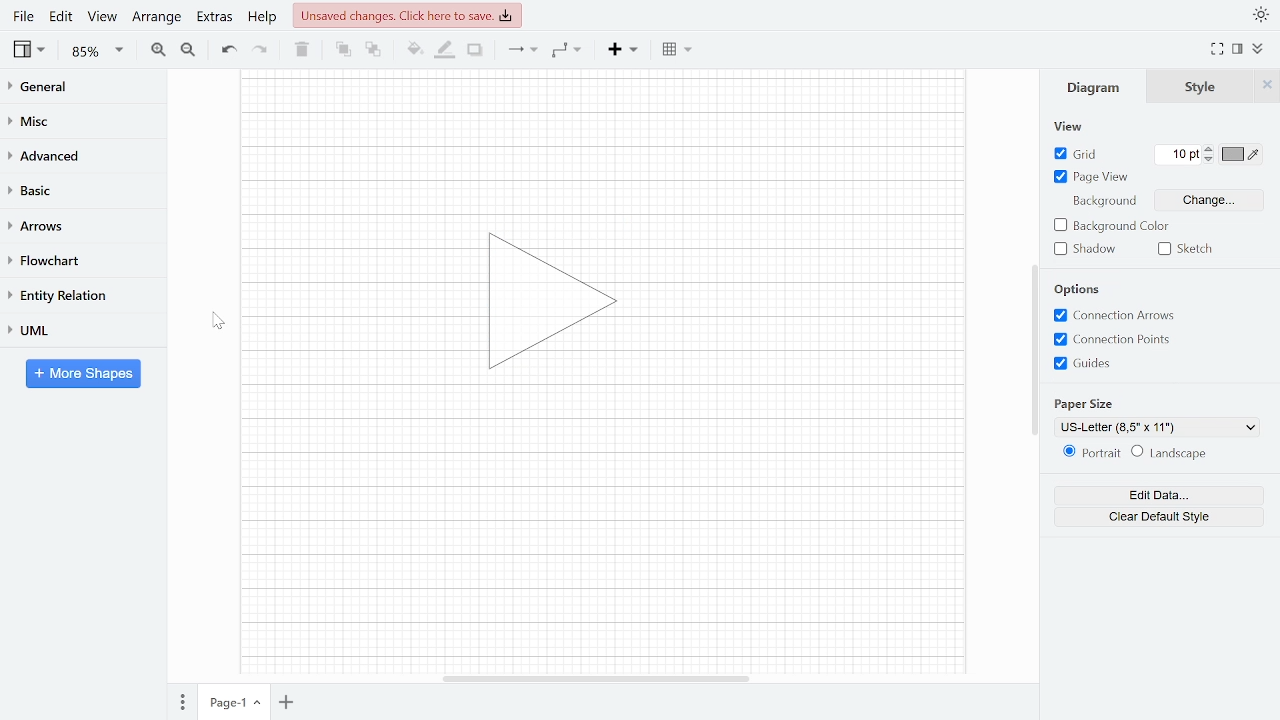 The height and width of the screenshot is (720, 1280). What do you see at coordinates (1182, 250) in the screenshot?
I see `Sketch` at bounding box center [1182, 250].